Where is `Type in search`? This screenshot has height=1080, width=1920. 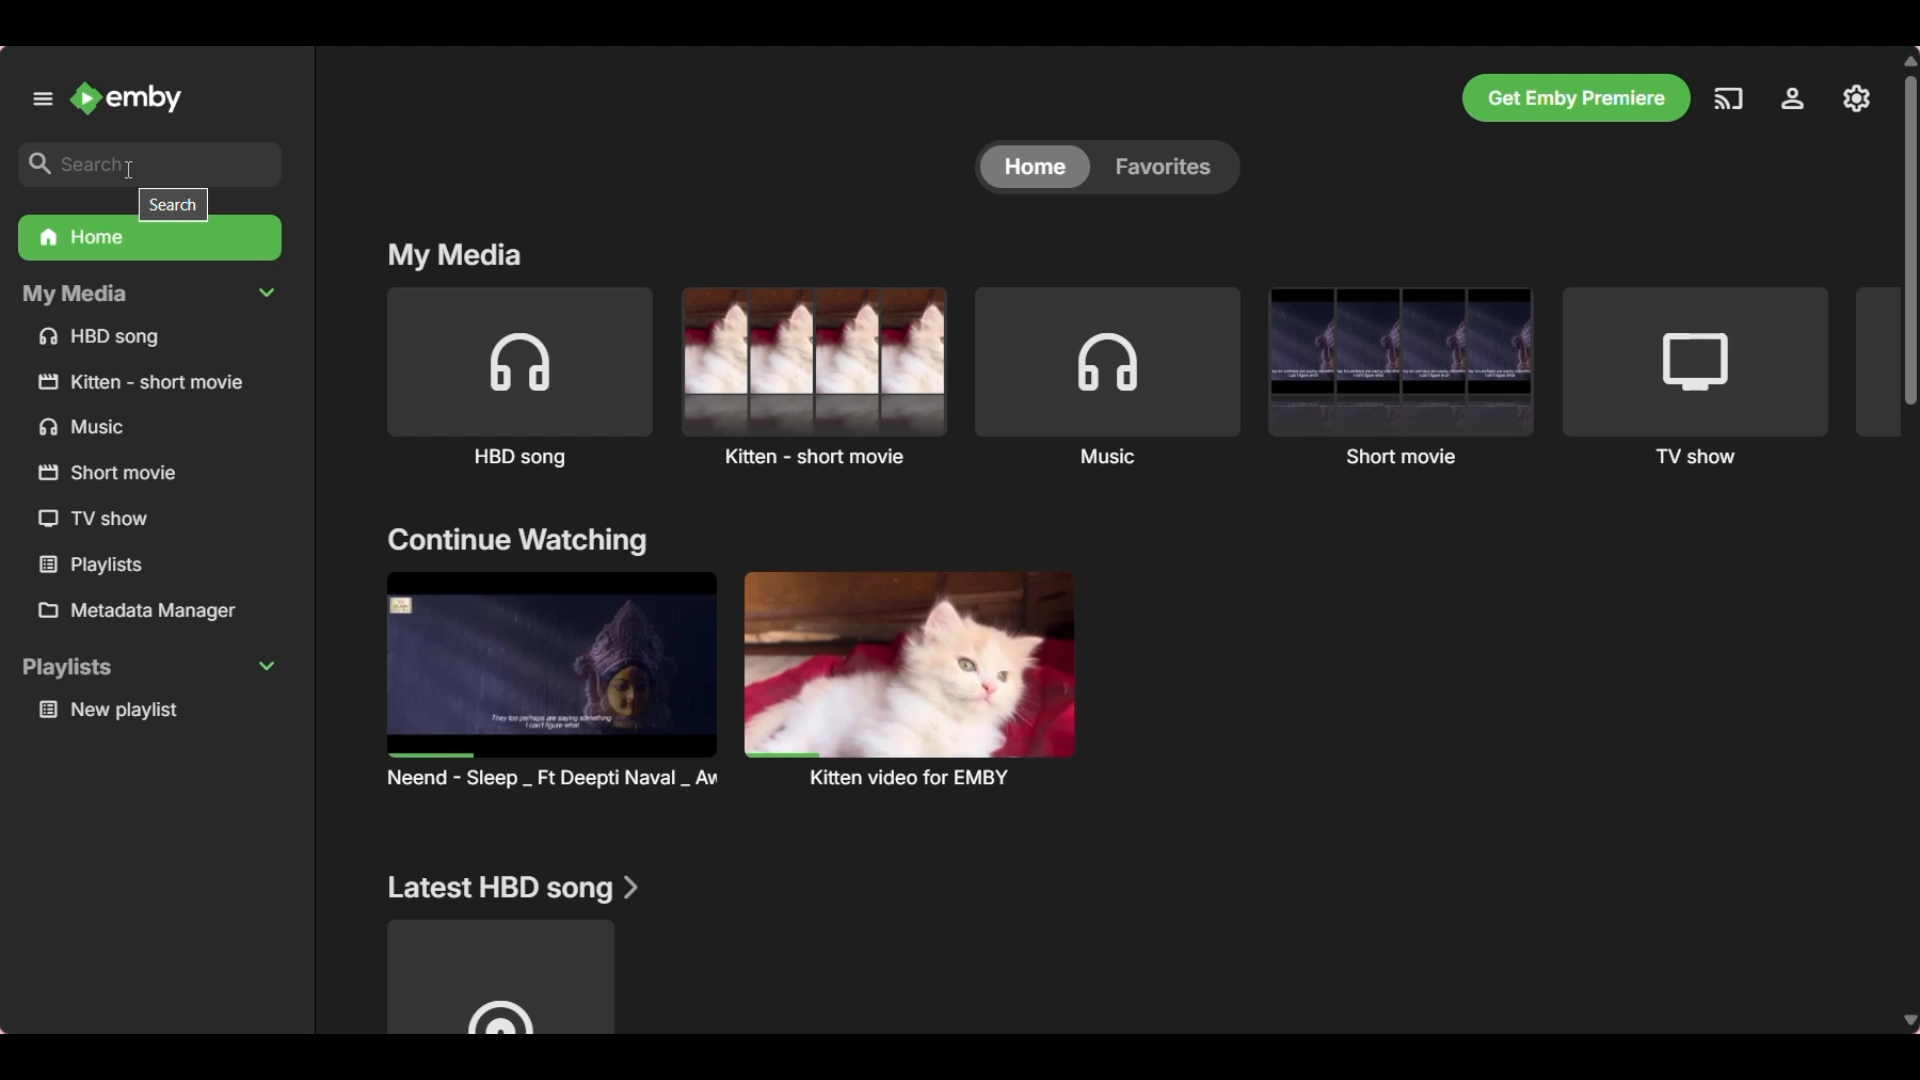
Type in search is located at coordinates (150, 164).